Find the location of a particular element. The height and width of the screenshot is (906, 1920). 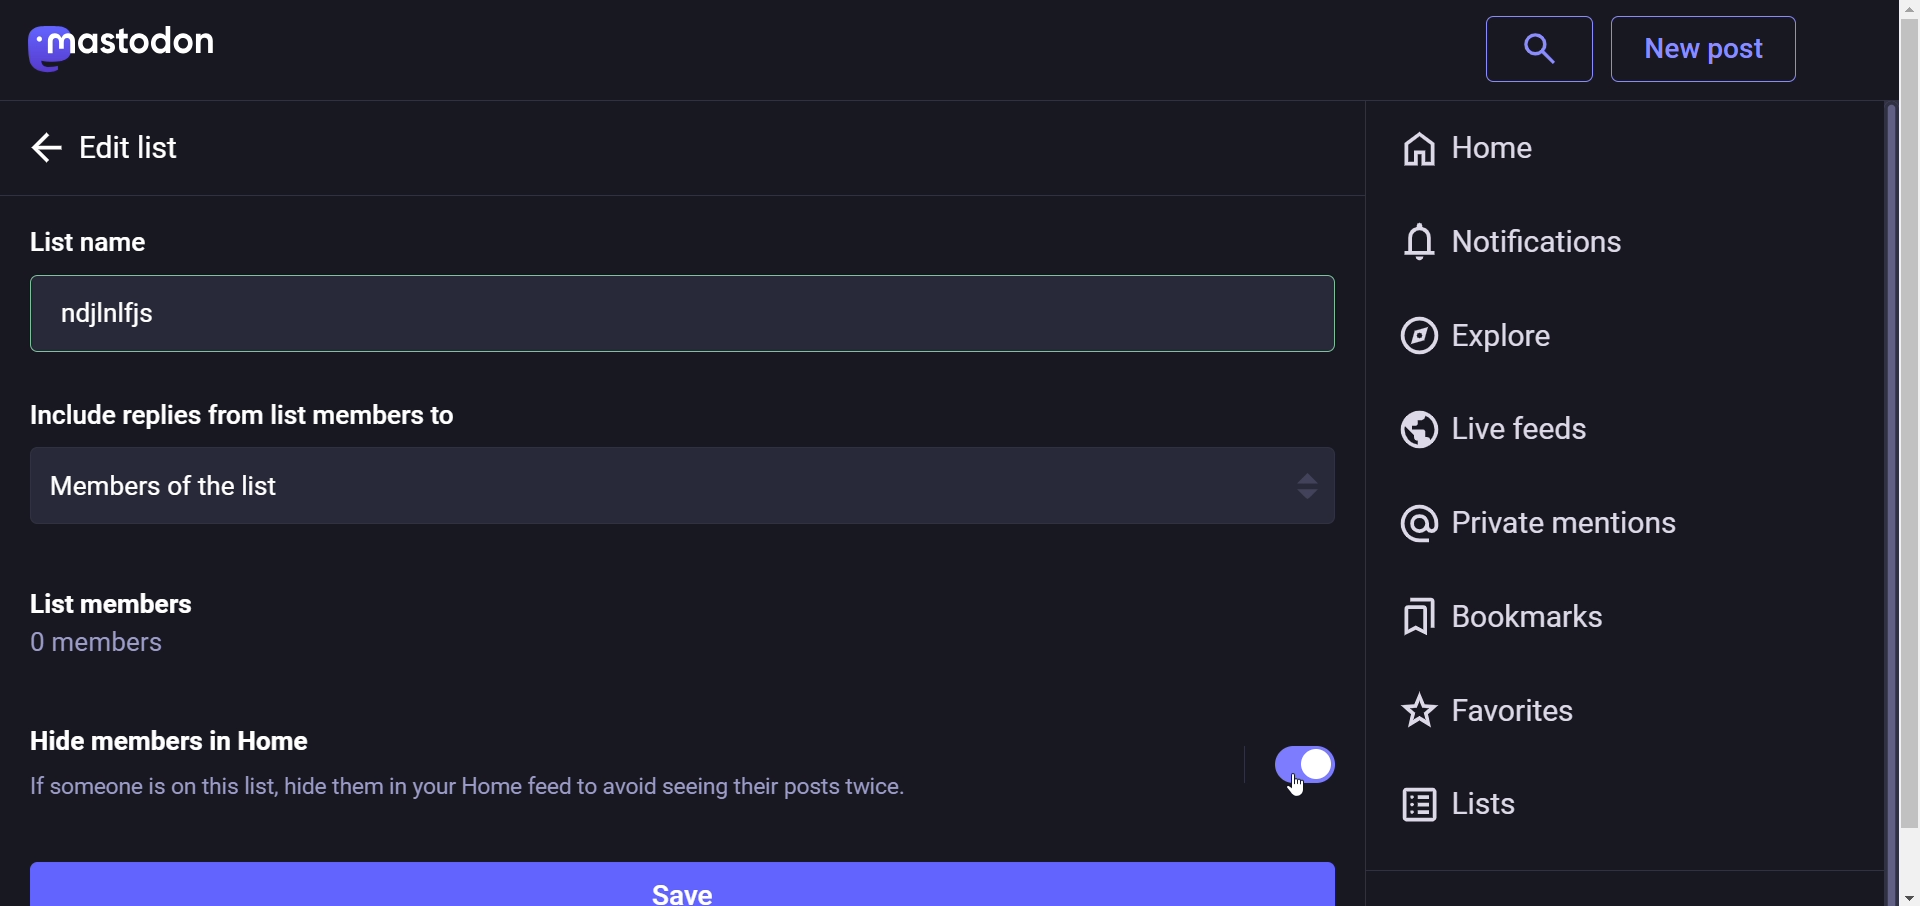

scroll down is located at coordinates (1886, 896).